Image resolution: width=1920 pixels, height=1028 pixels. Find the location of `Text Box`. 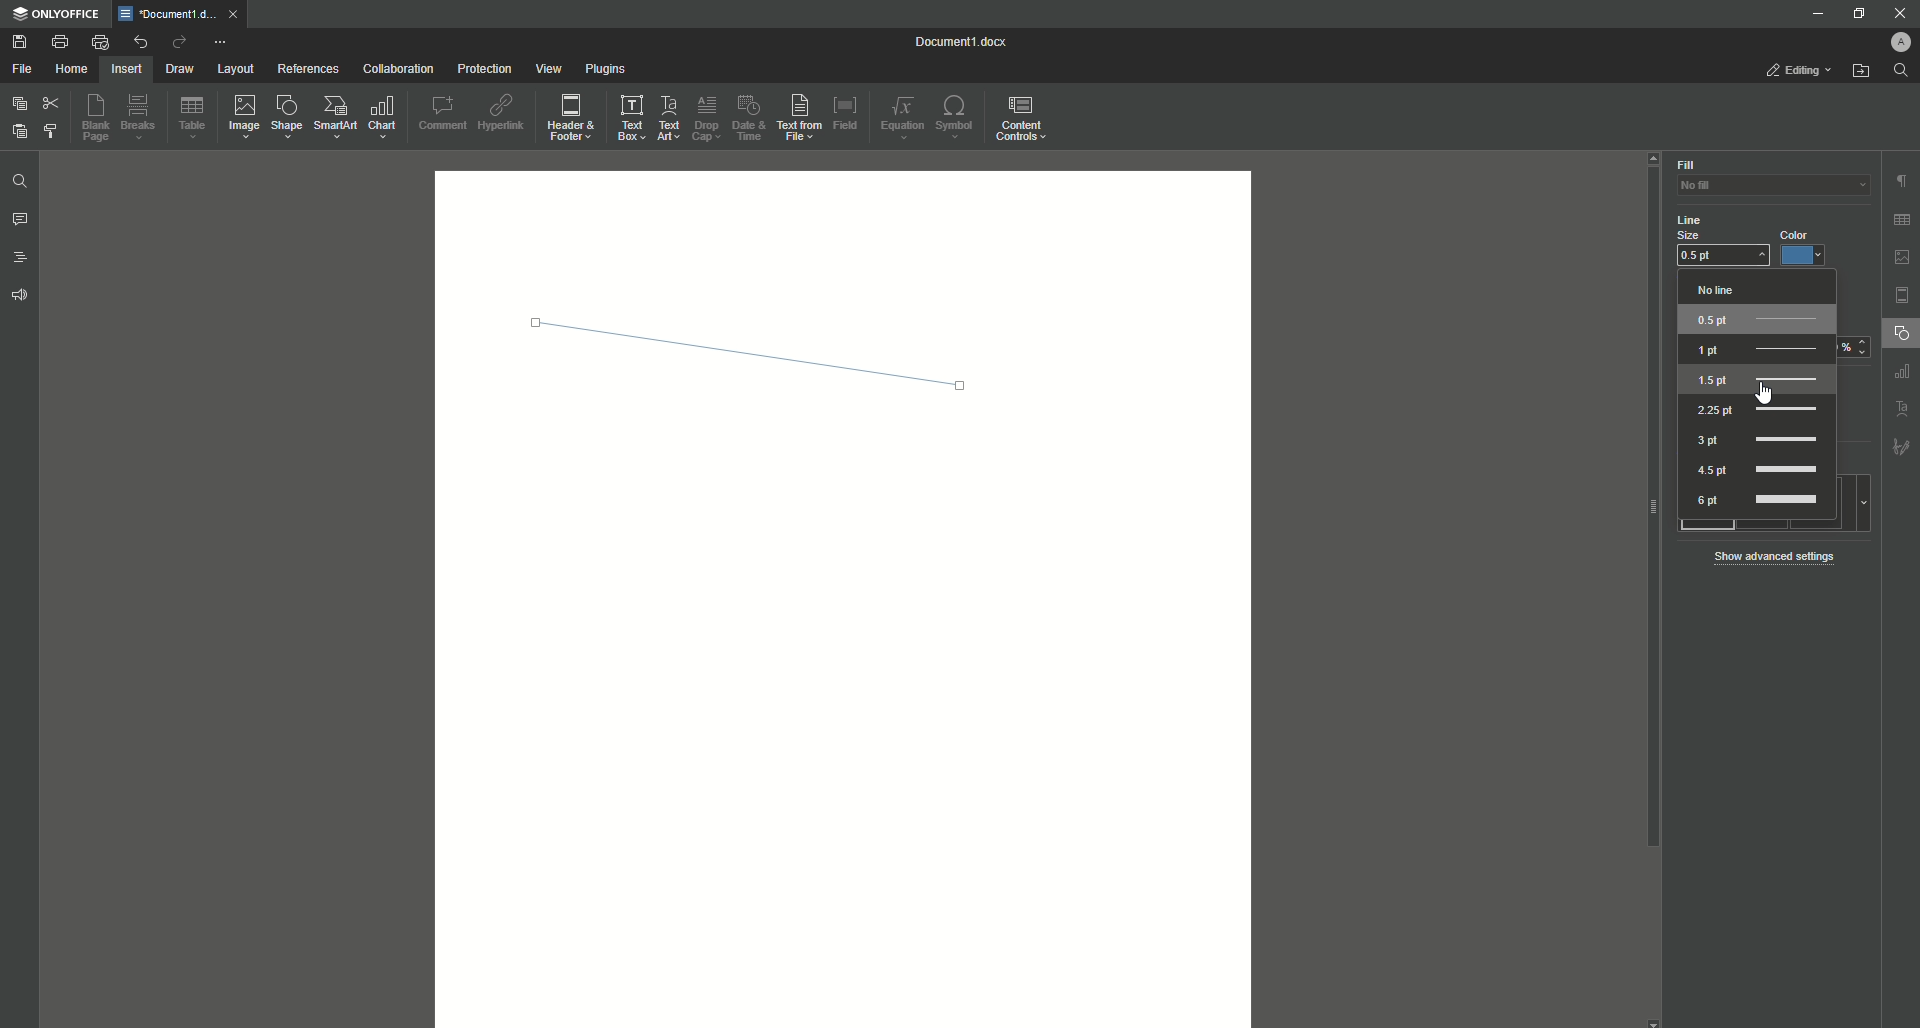

Text Box is located at coordinates (630, 117).